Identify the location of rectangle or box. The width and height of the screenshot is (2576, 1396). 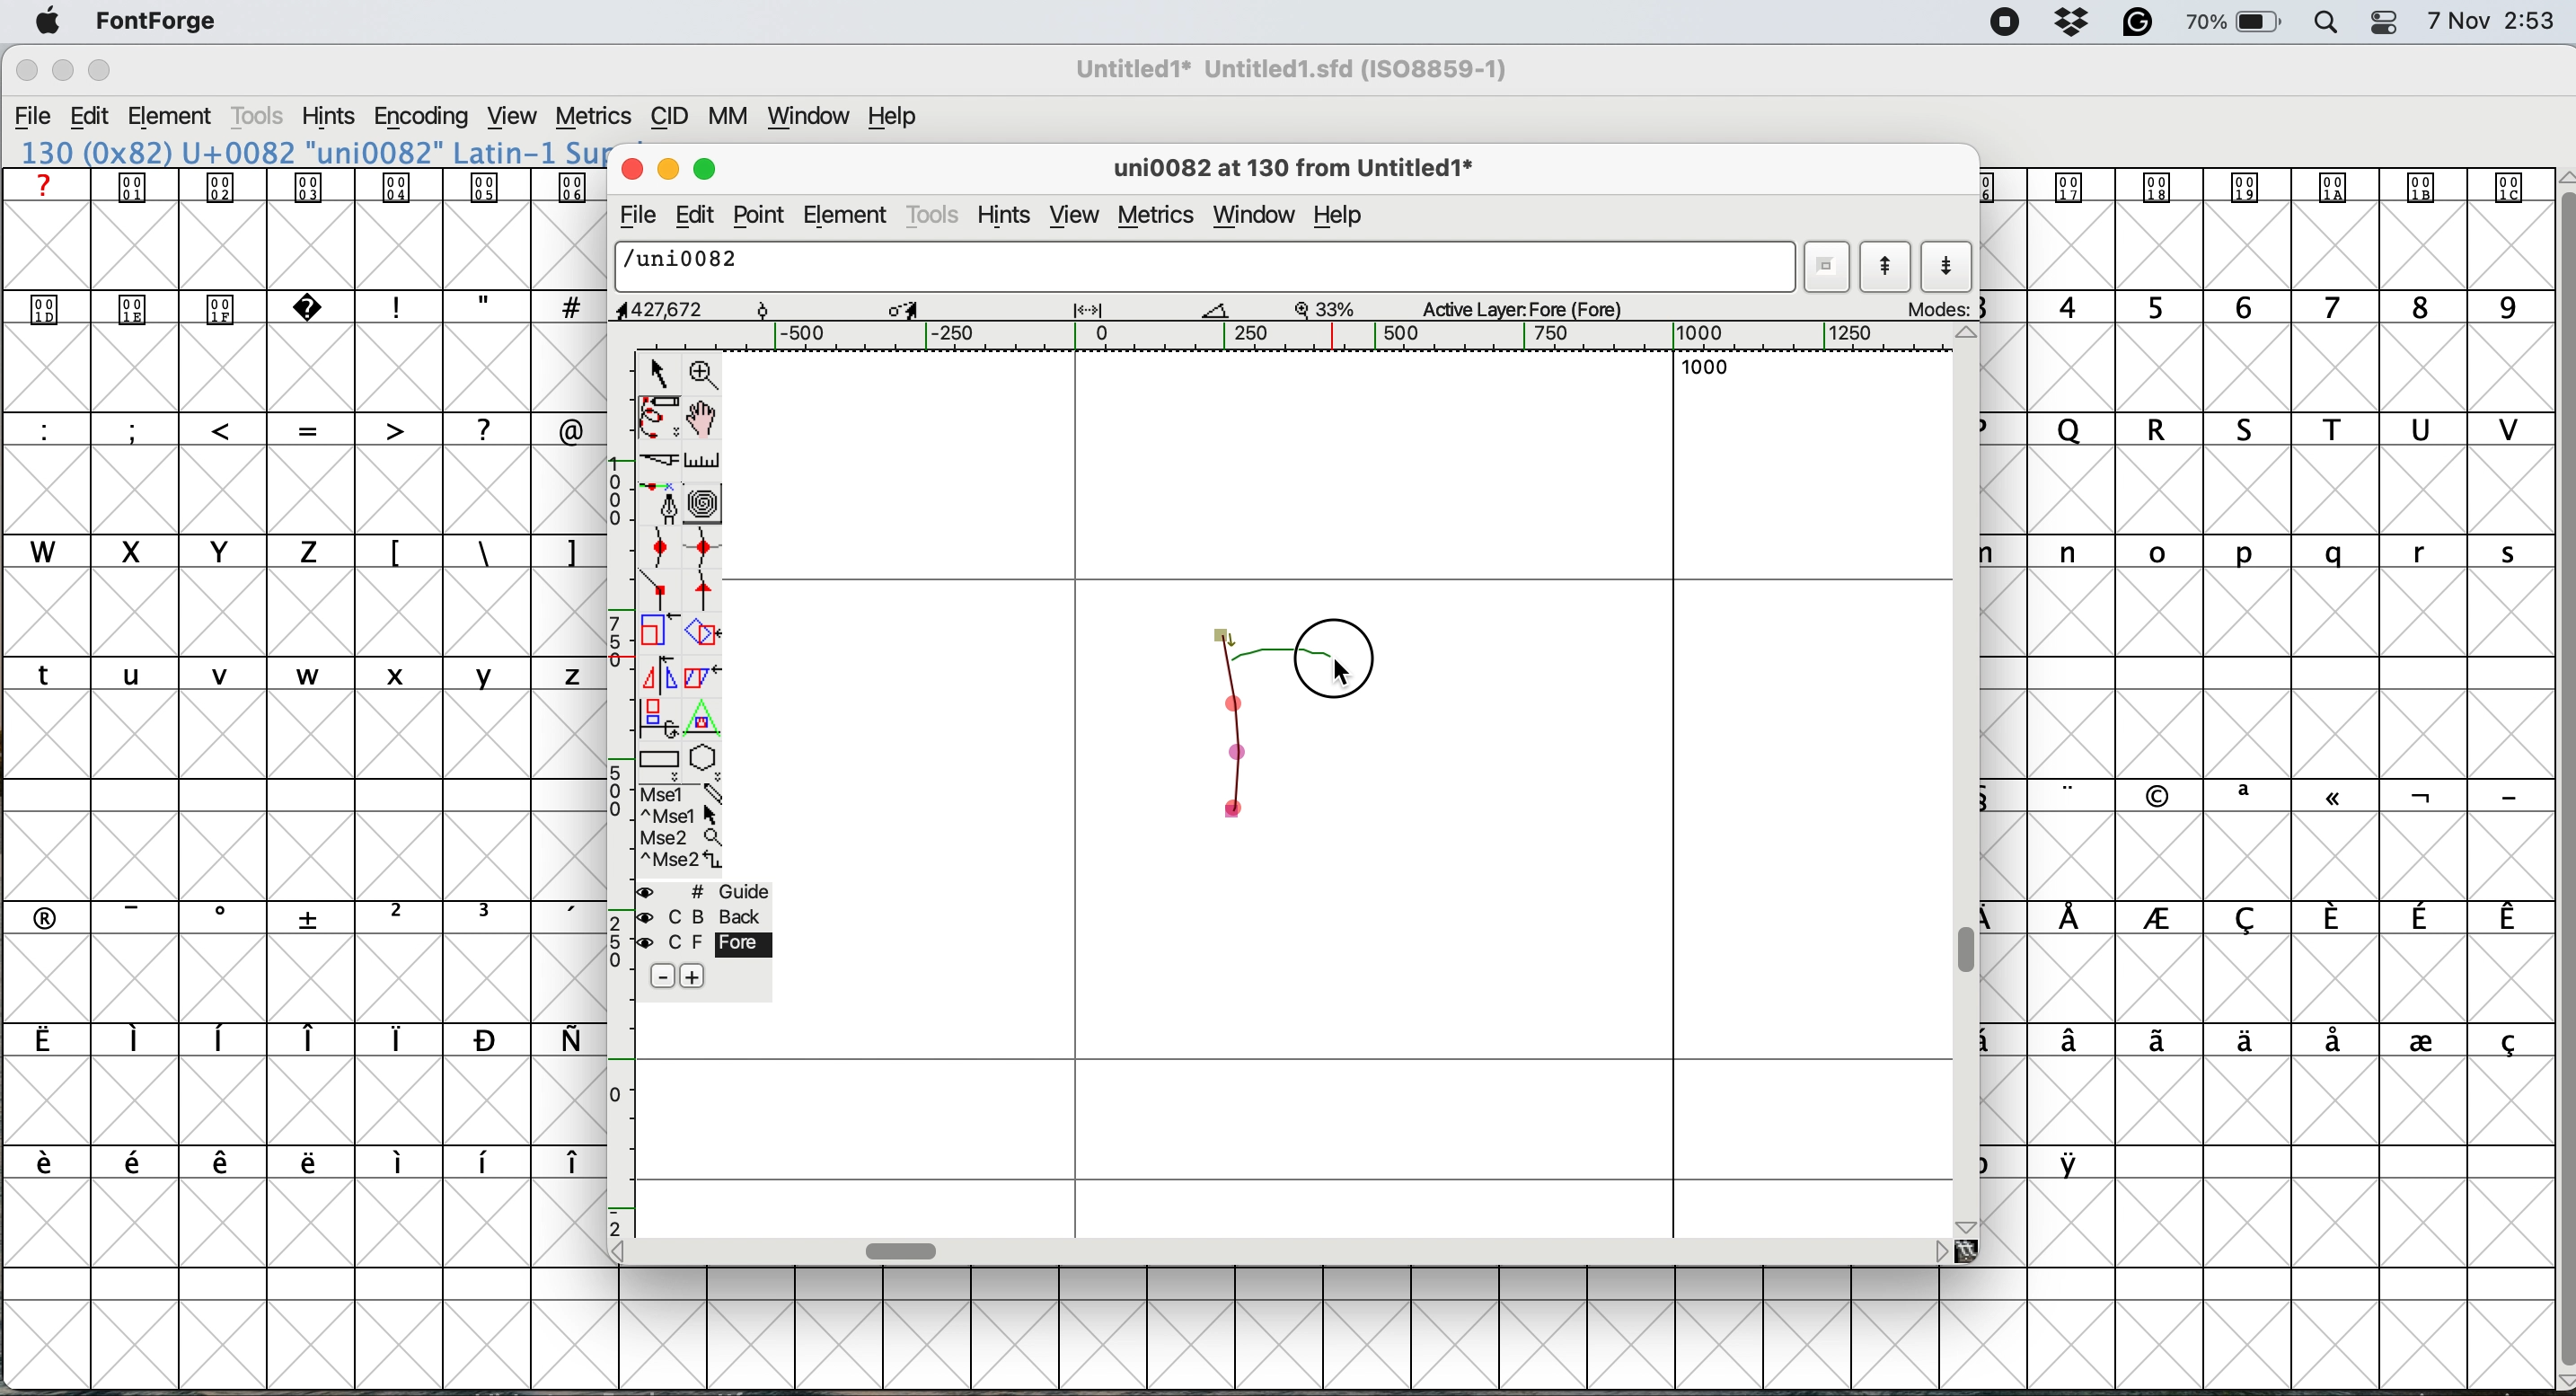
(661, 763).